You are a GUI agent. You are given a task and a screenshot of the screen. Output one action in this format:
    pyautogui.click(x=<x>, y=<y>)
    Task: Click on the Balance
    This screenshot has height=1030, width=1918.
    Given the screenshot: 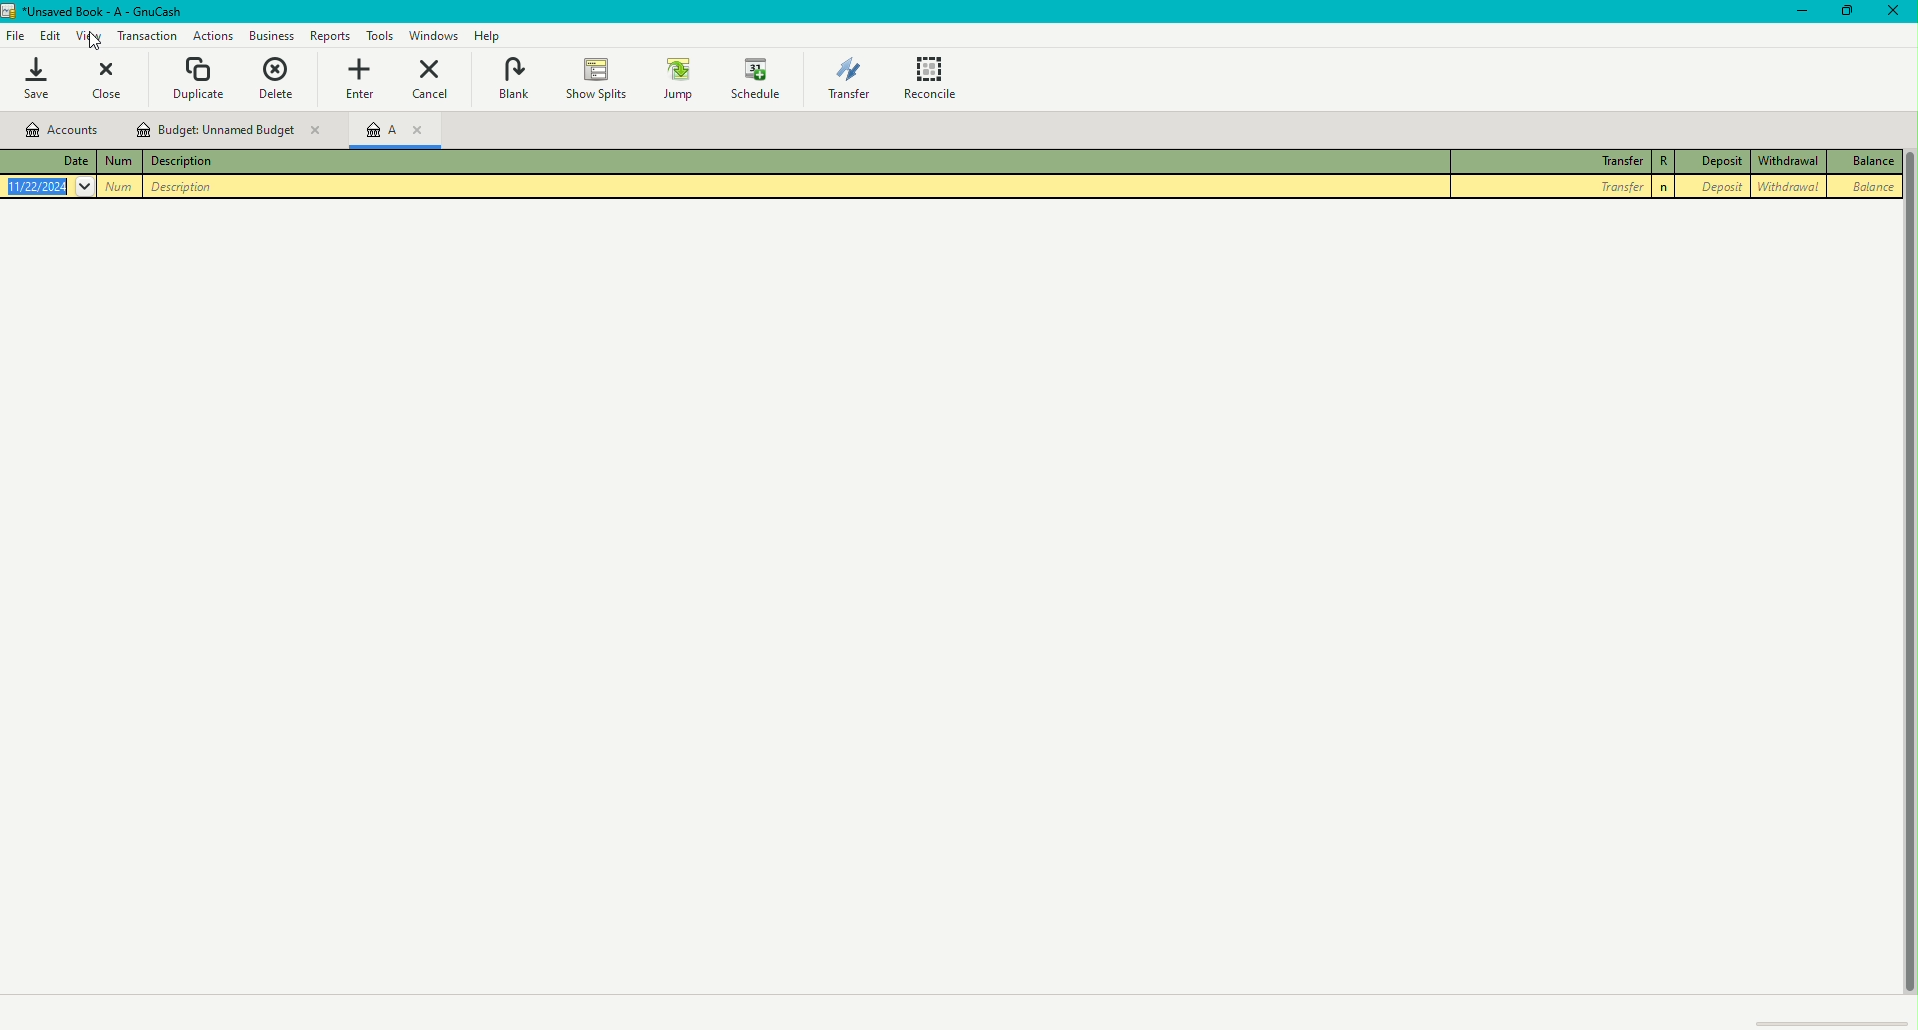 What is the action you would take?
    pyautogui.click(x=1869, y=188)
    